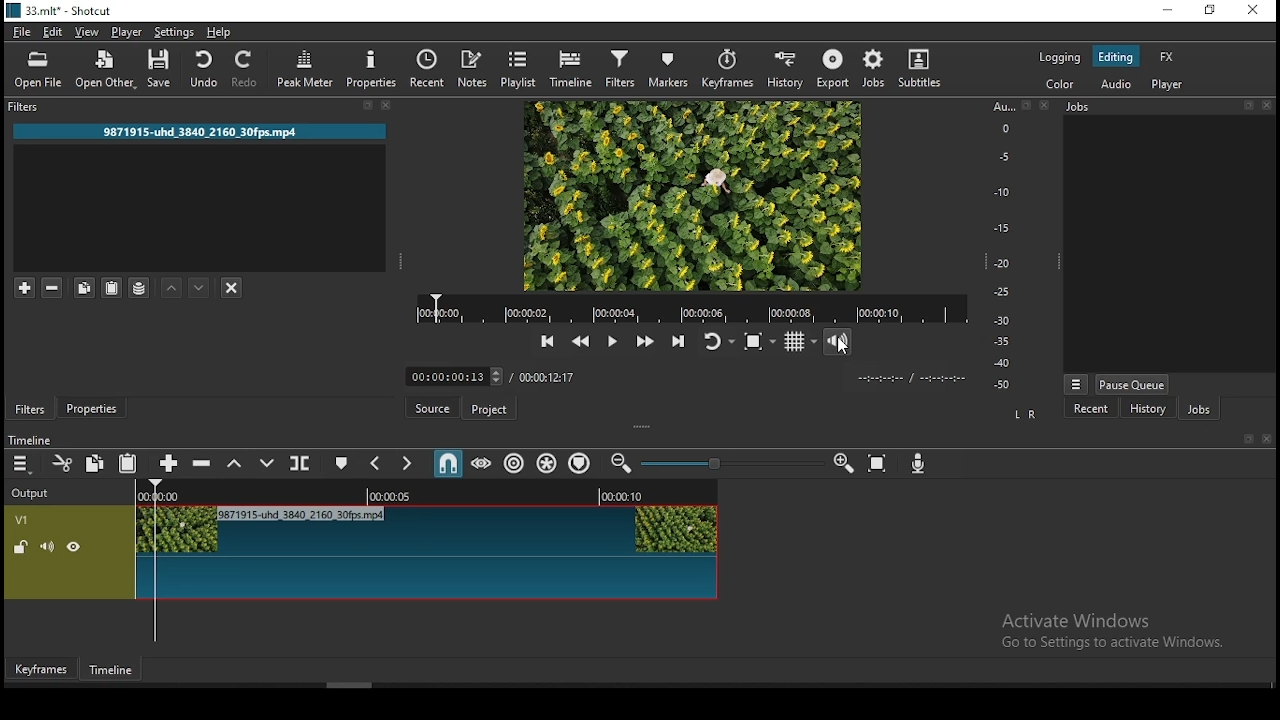 This screenshot has width=1280, height=720. Describe the element at coordinates (621, 462) in the screenshot. I see `zoom timeline out` at that location.